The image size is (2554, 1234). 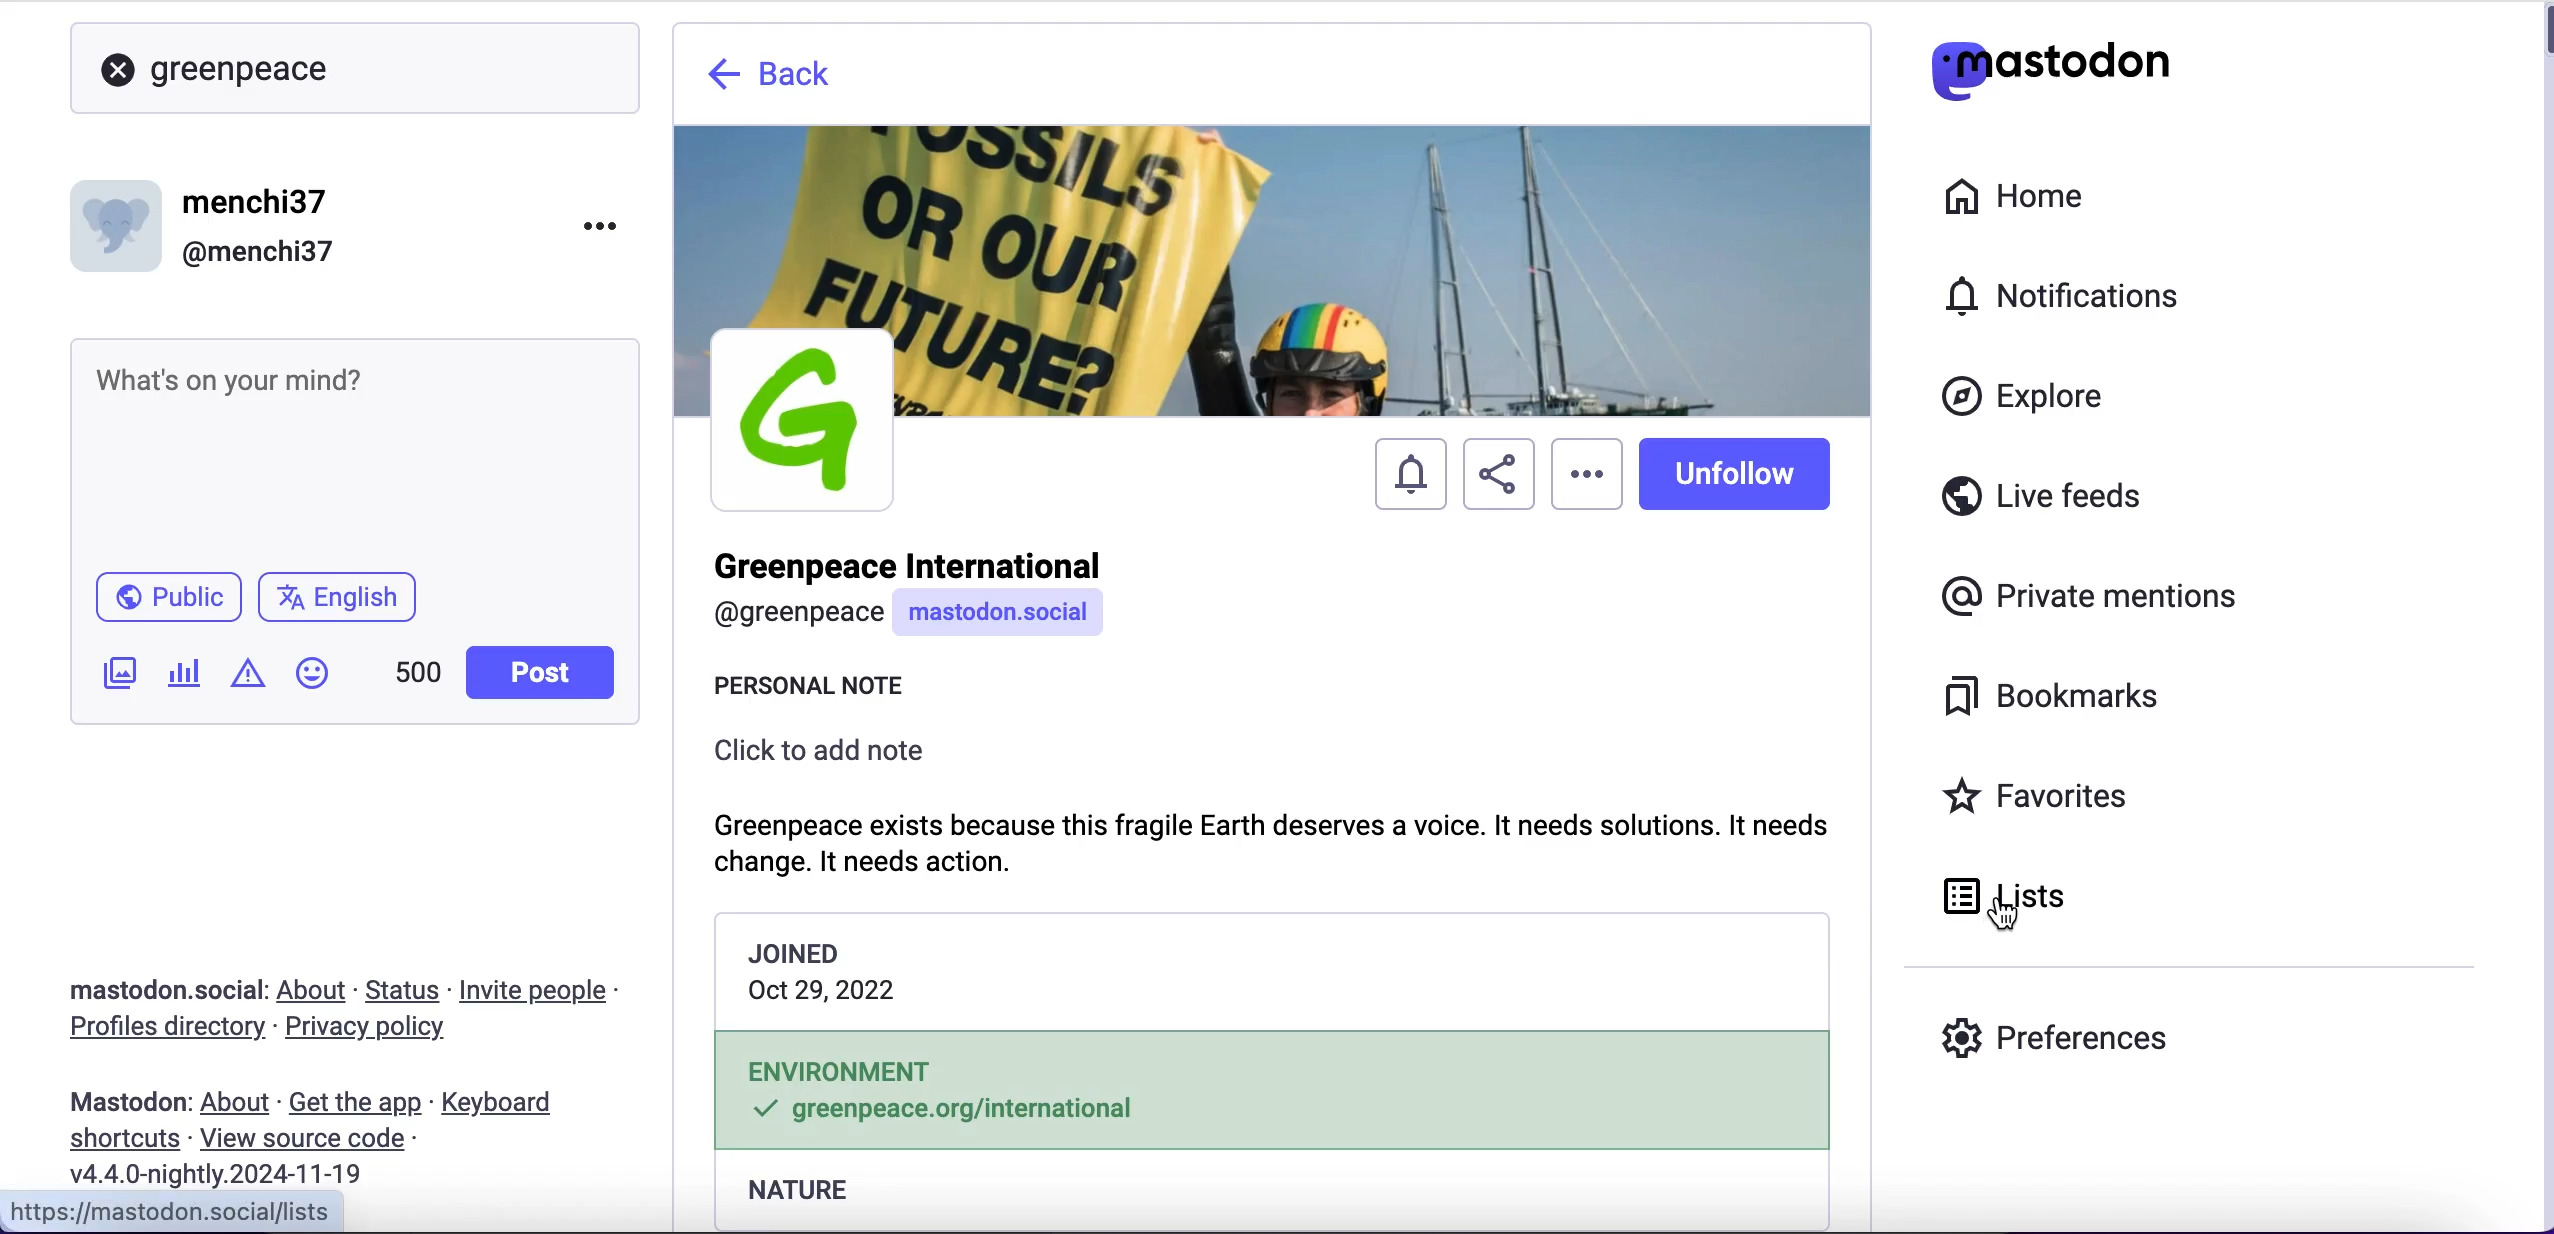 I want to click on preferences, so click(x=2056, y=1037).